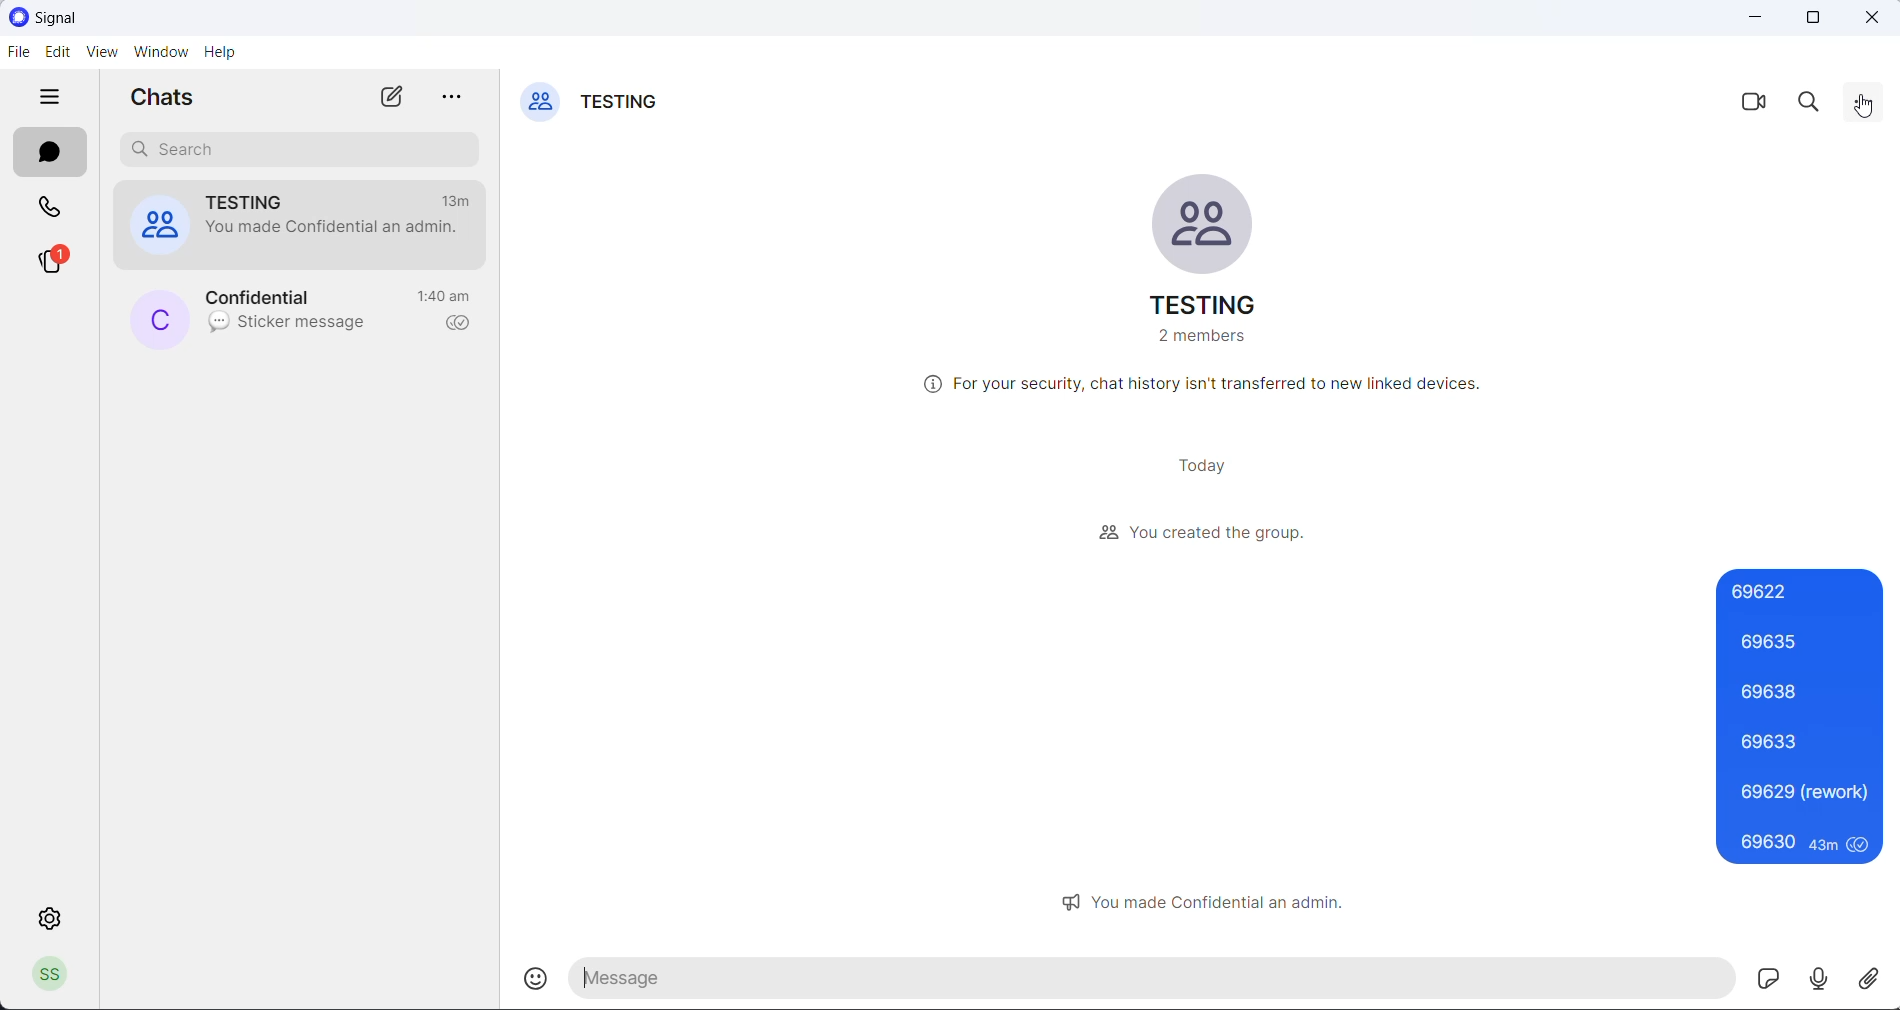  What do you see at coordinates (157, 228) in the screenshot?
I see `group cover photo` at bounding box center [157, 228].